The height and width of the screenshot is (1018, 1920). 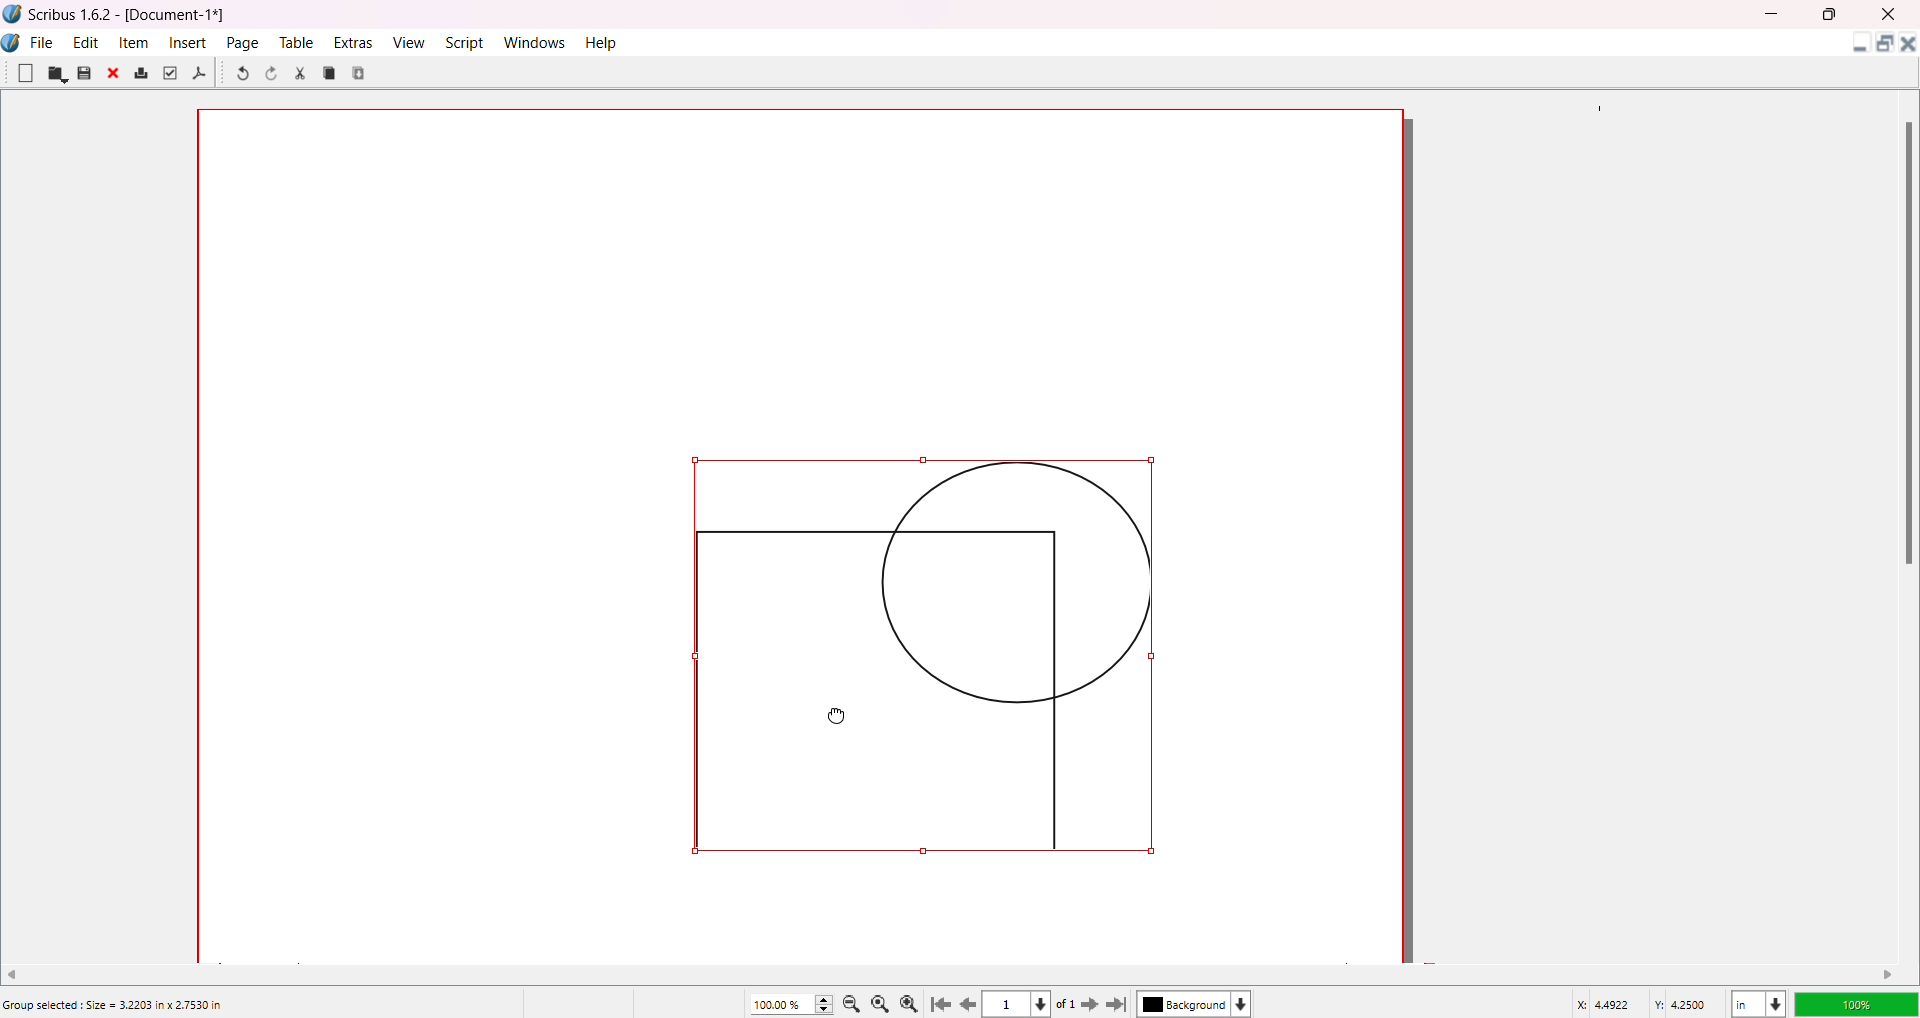 What do you see at coordinates (1084, 1003) in the screenshot?
I see `Next` at bounding box center [1084, 1003].